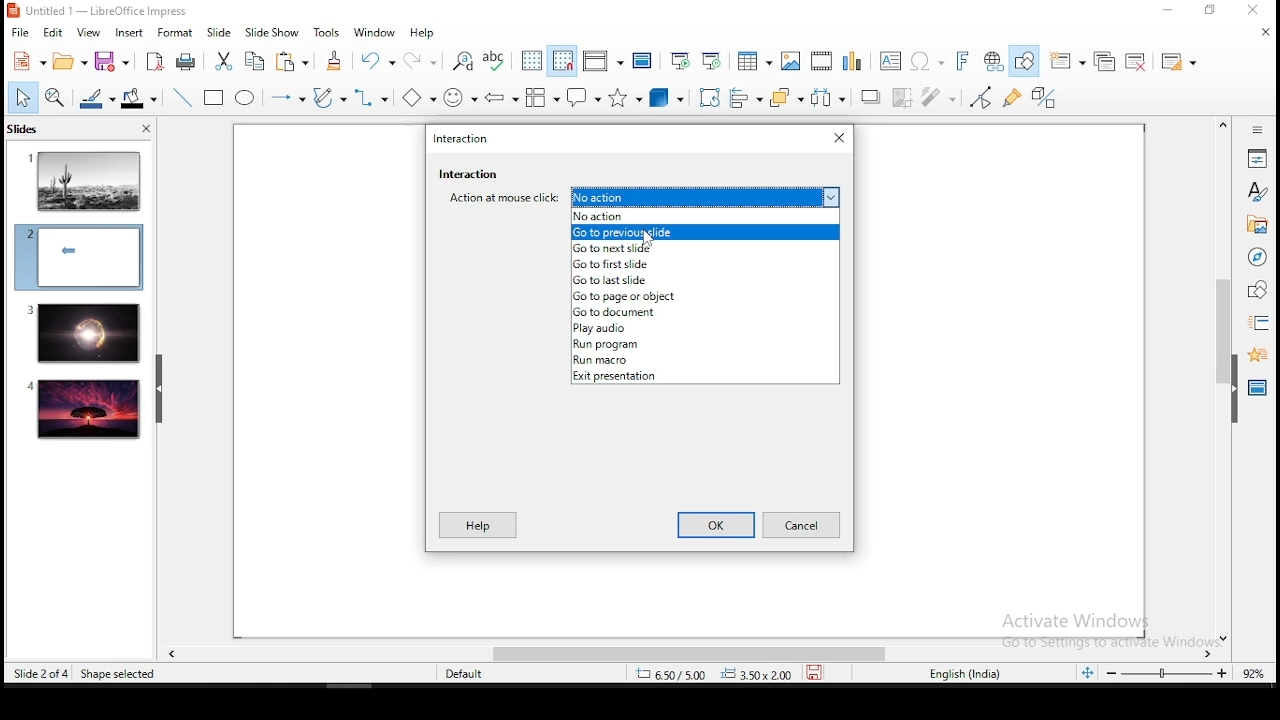 The image size is (1280, 720). What do you see at coordinates (994, 62) in the screenshot?
I see `hyperlink` at bounding box center [994, 62].